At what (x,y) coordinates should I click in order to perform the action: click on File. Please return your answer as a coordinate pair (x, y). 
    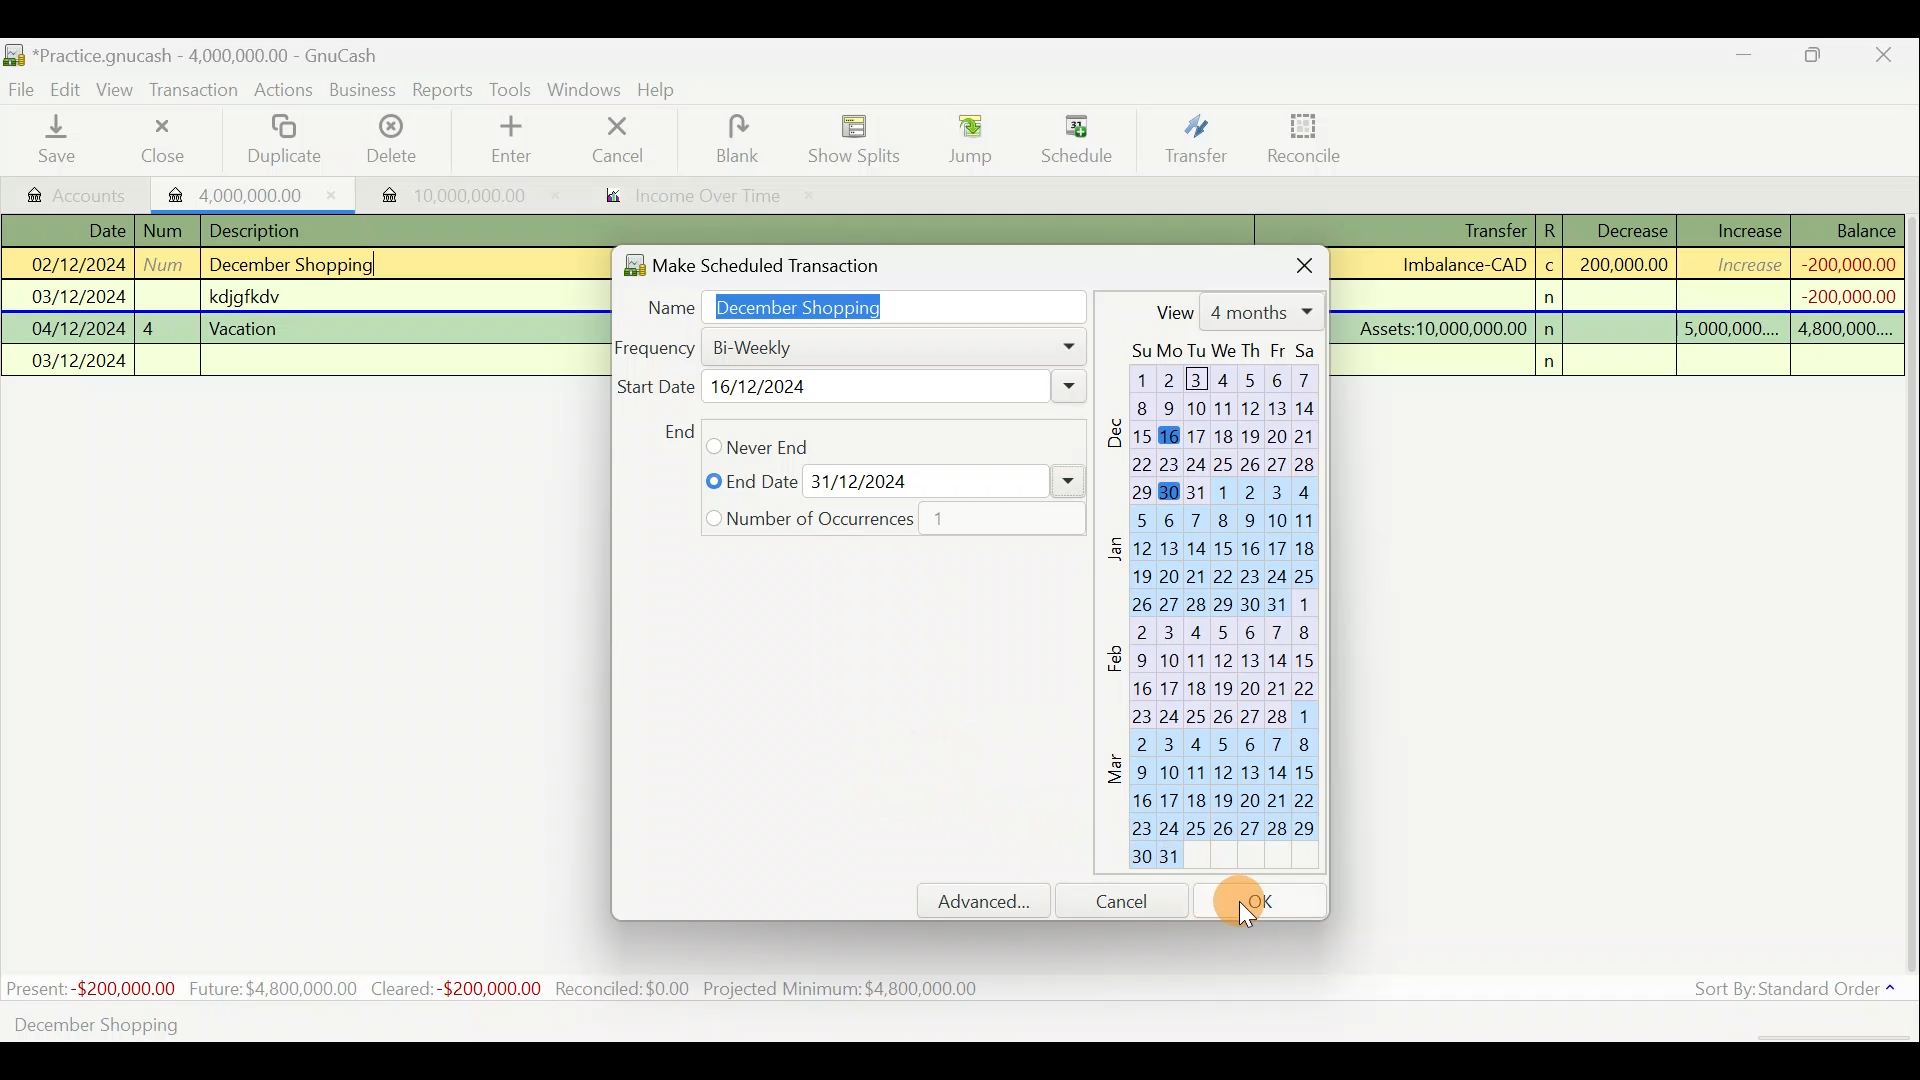
    Looking at the image, I should click on (23, 90).